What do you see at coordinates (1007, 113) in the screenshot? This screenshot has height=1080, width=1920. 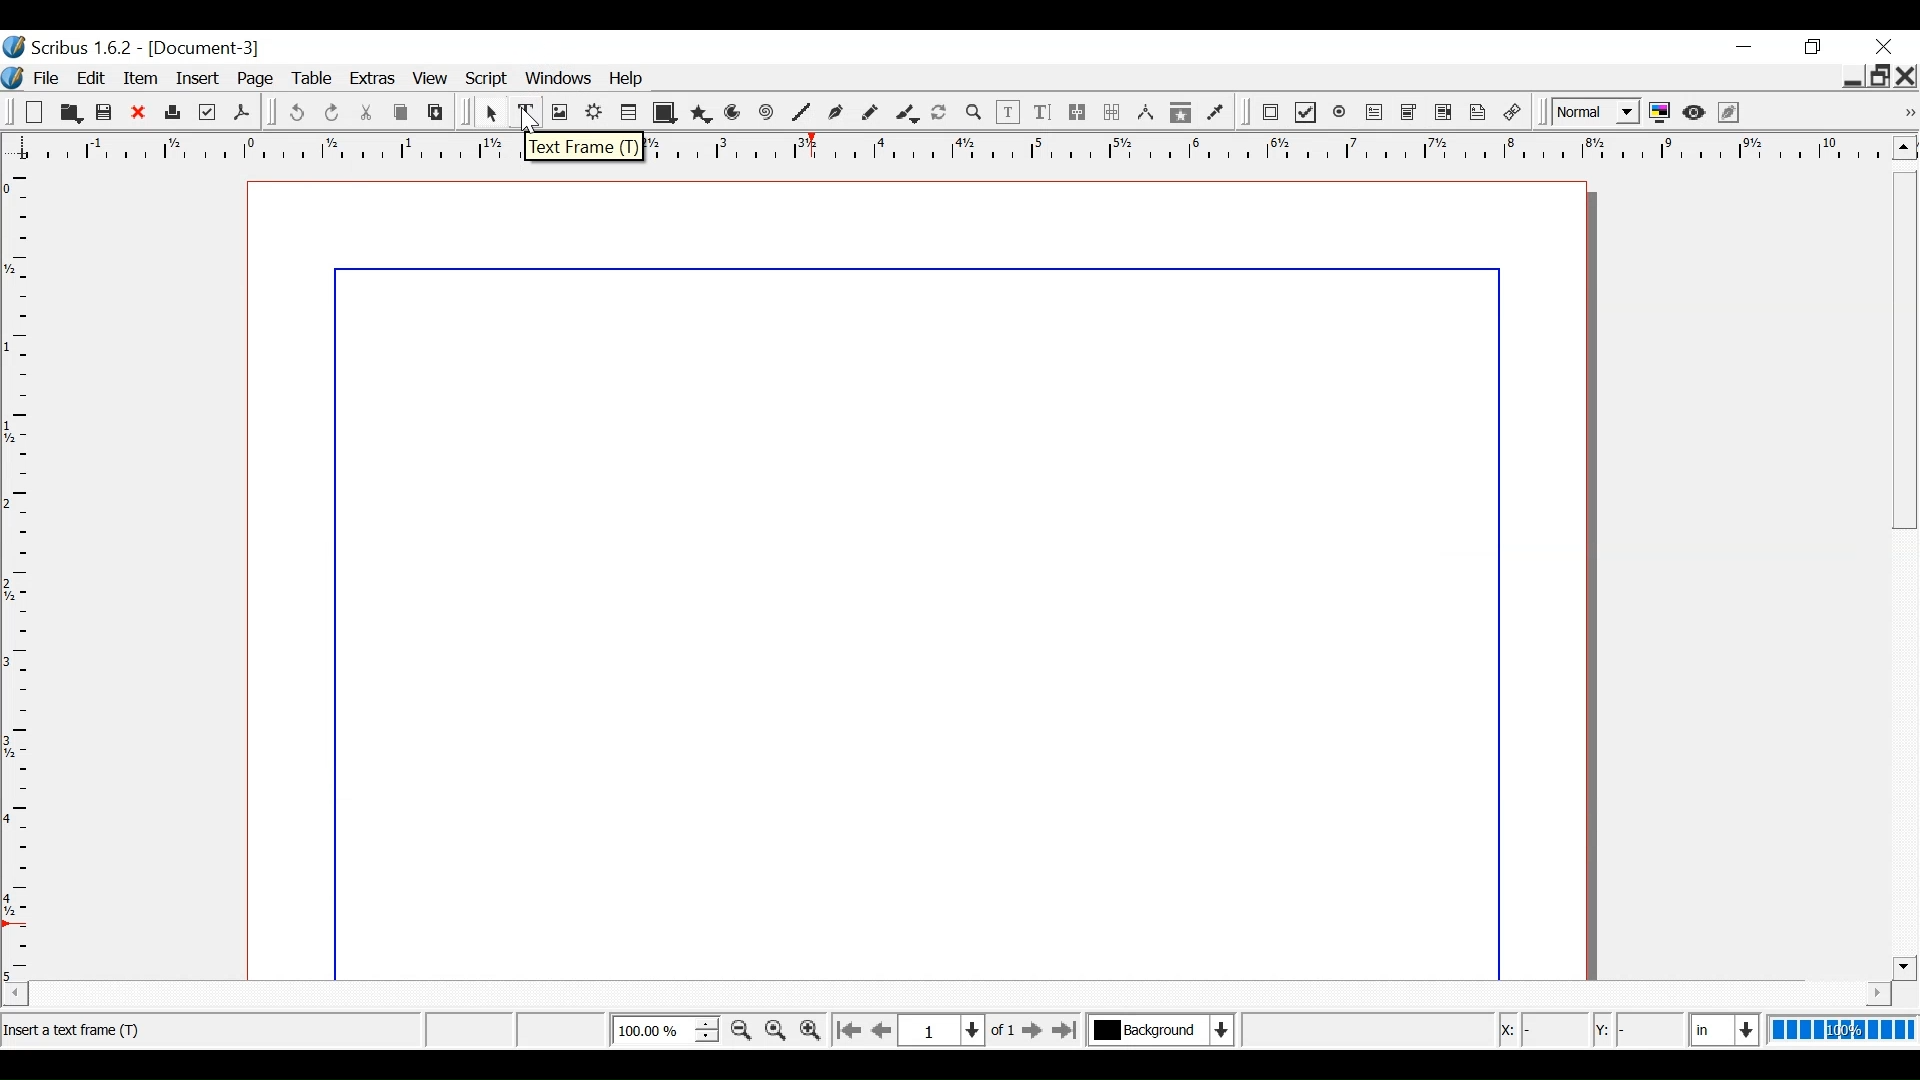 I see `Edit Contents of frame` at bounding box center [1007, 113].